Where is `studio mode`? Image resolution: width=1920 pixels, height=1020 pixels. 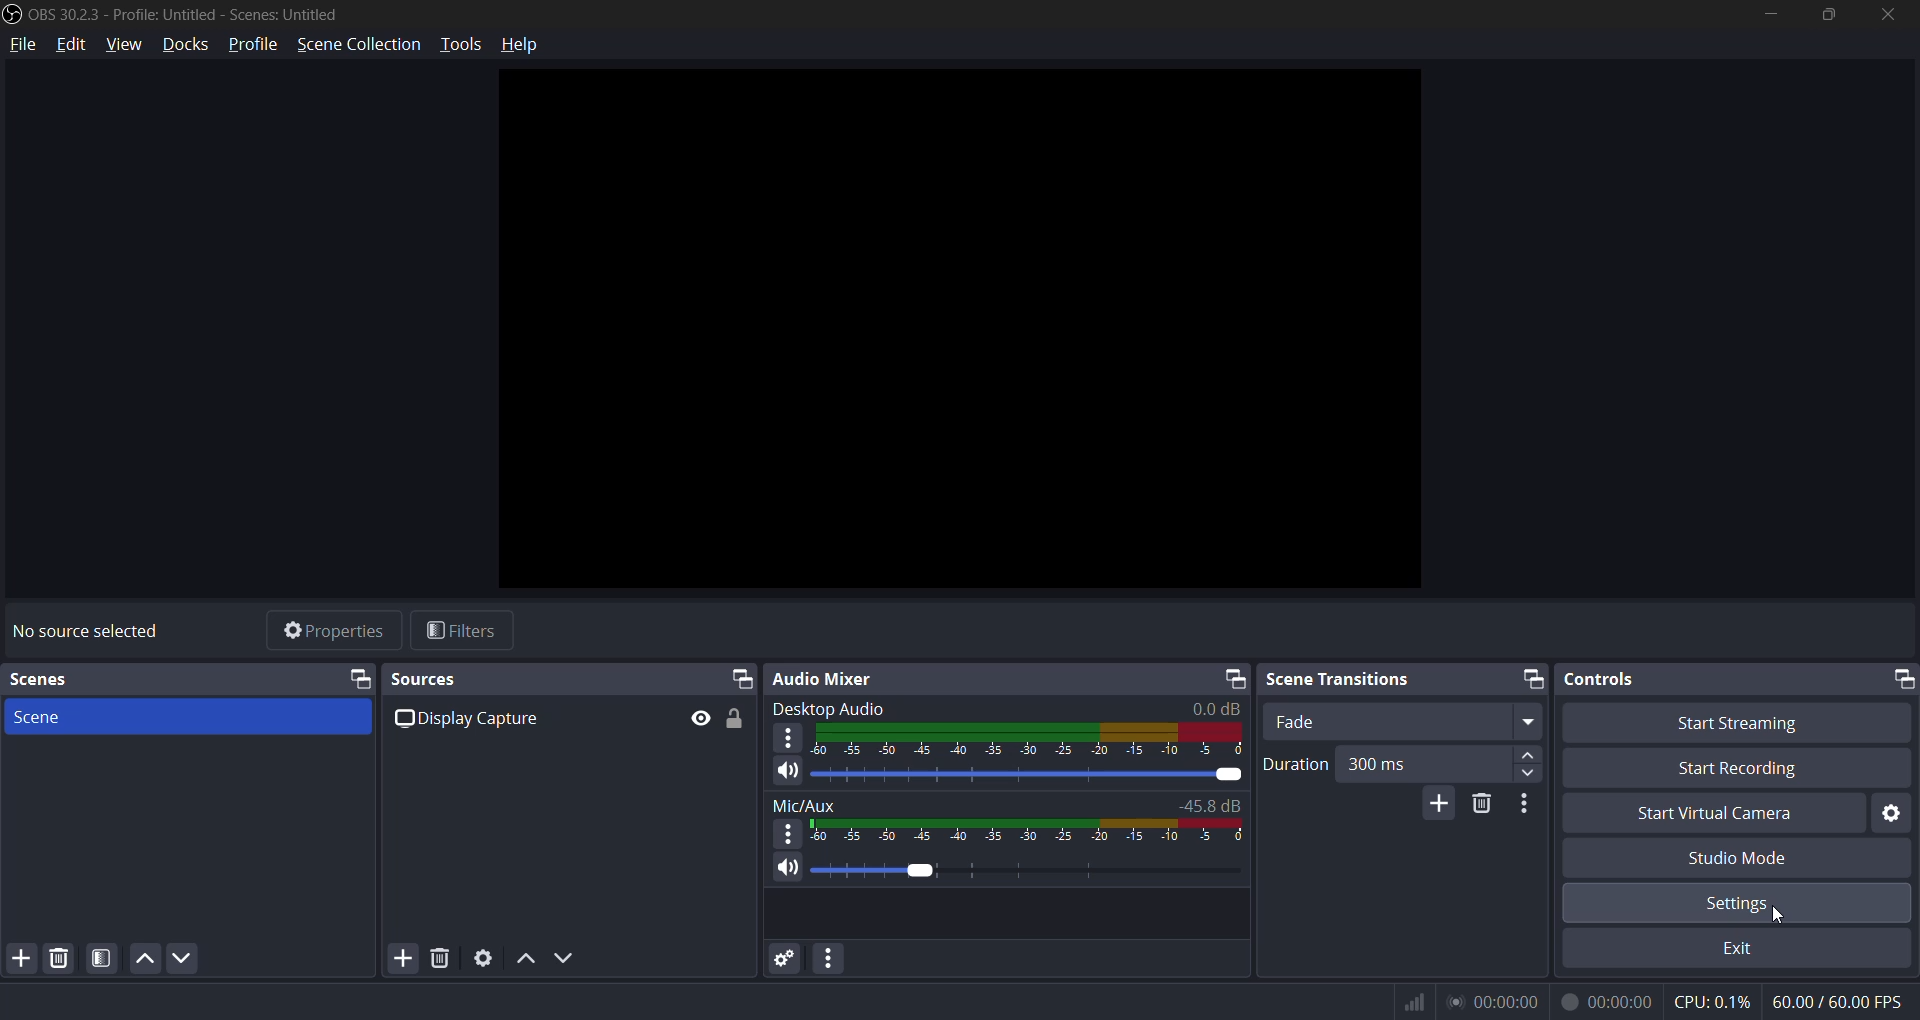 studio mode is located at coordinates (1744, 856).